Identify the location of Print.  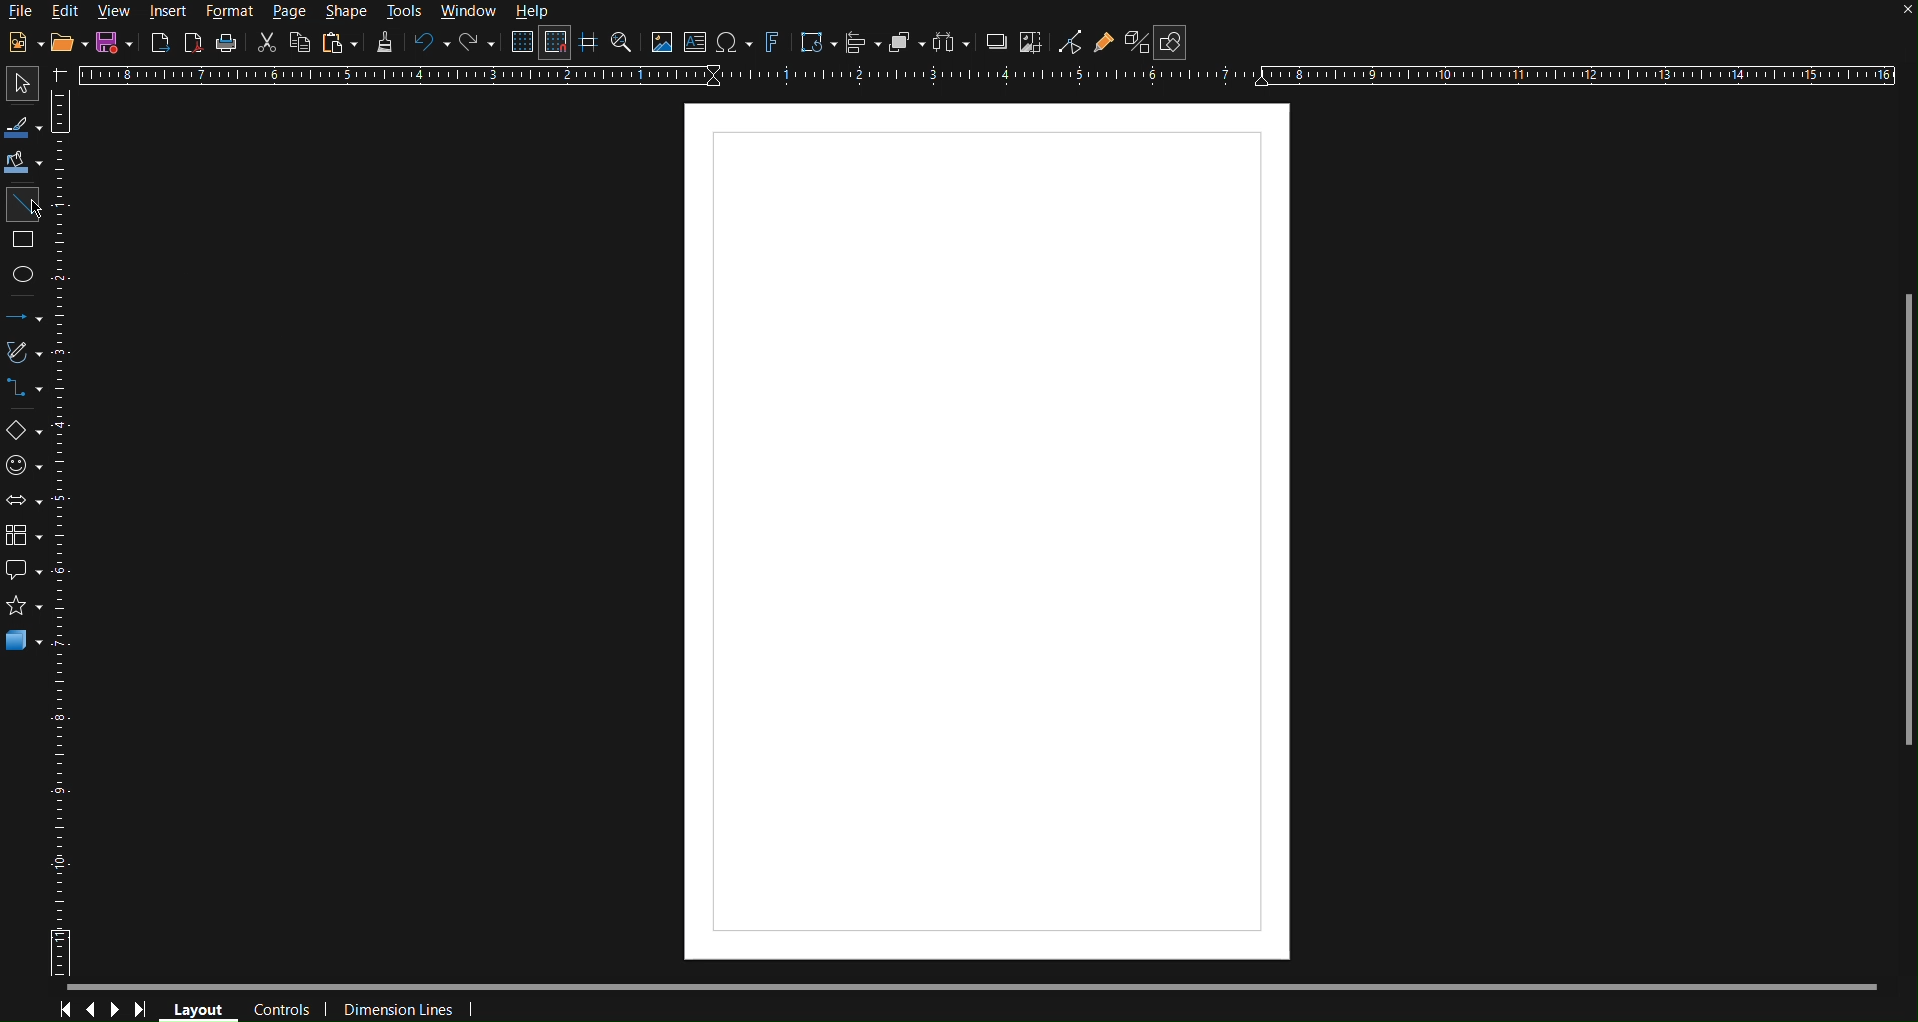
(227, 43).